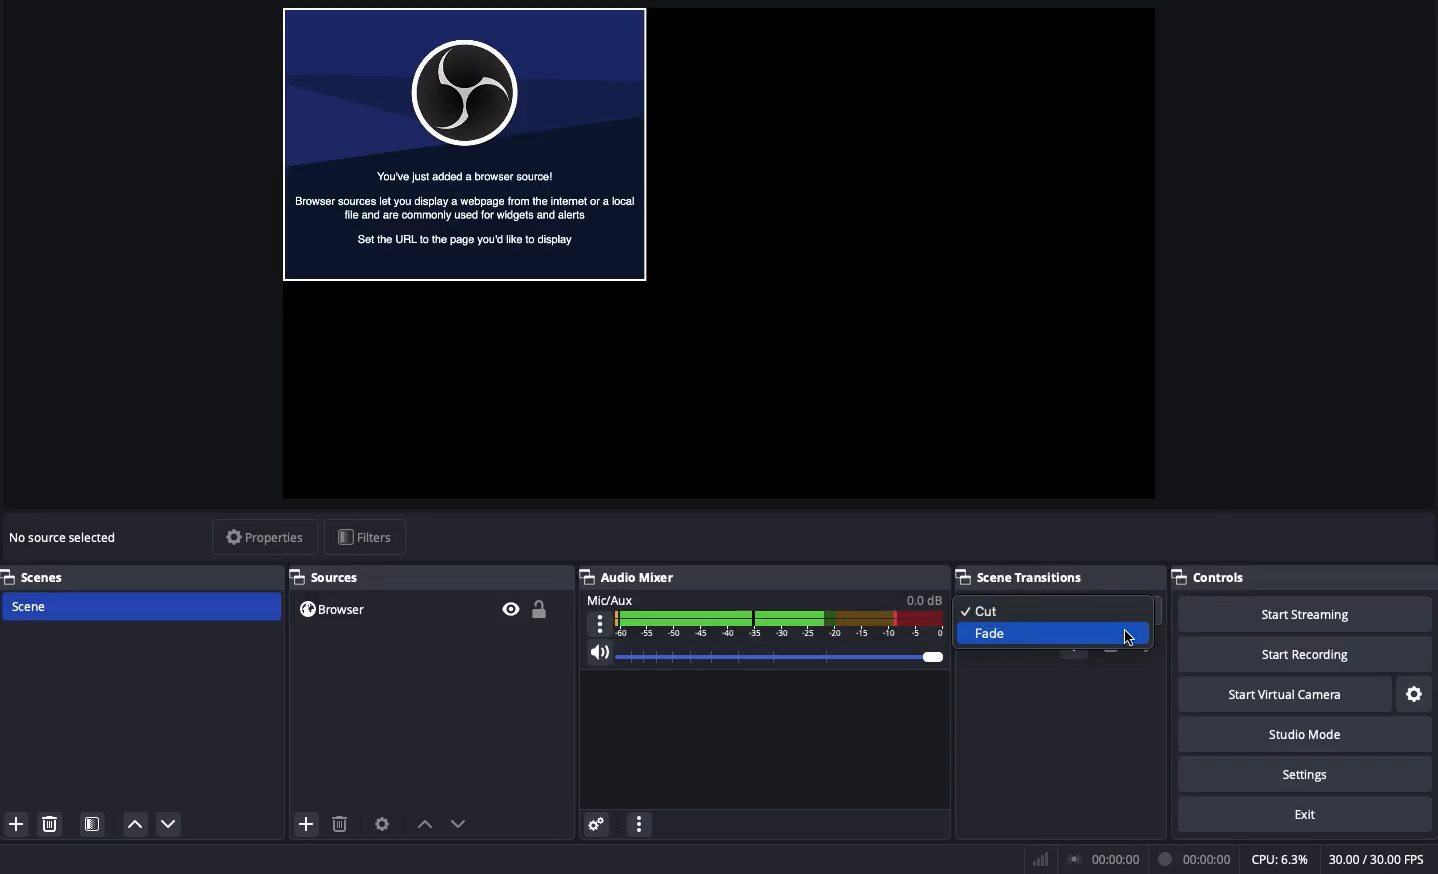 This screenshot has width=1438, height=874. Describe the element at coordinates (262, 537) in the screenshot. I see `Properties` at that location.